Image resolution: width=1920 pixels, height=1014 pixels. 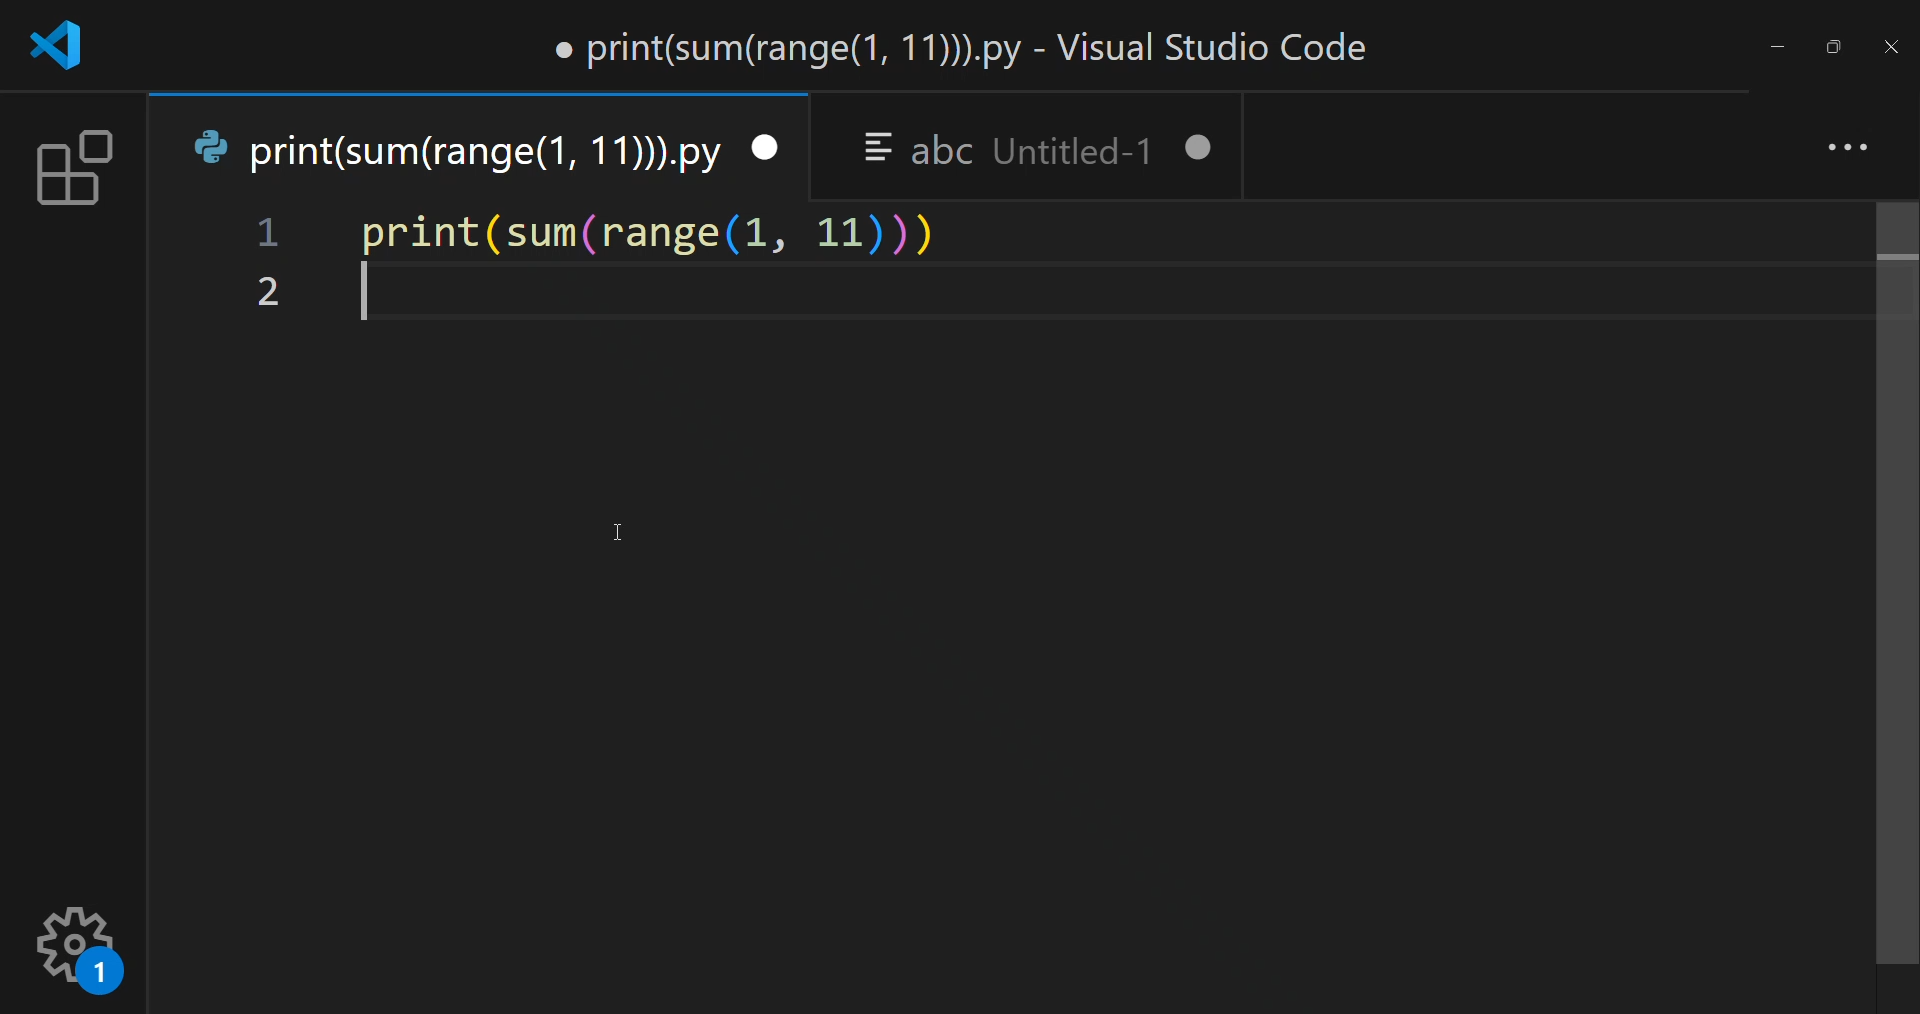 I want to click on print(sum(range(1, 11))).py - Visual Studio Code, so click(x=974, y=49).